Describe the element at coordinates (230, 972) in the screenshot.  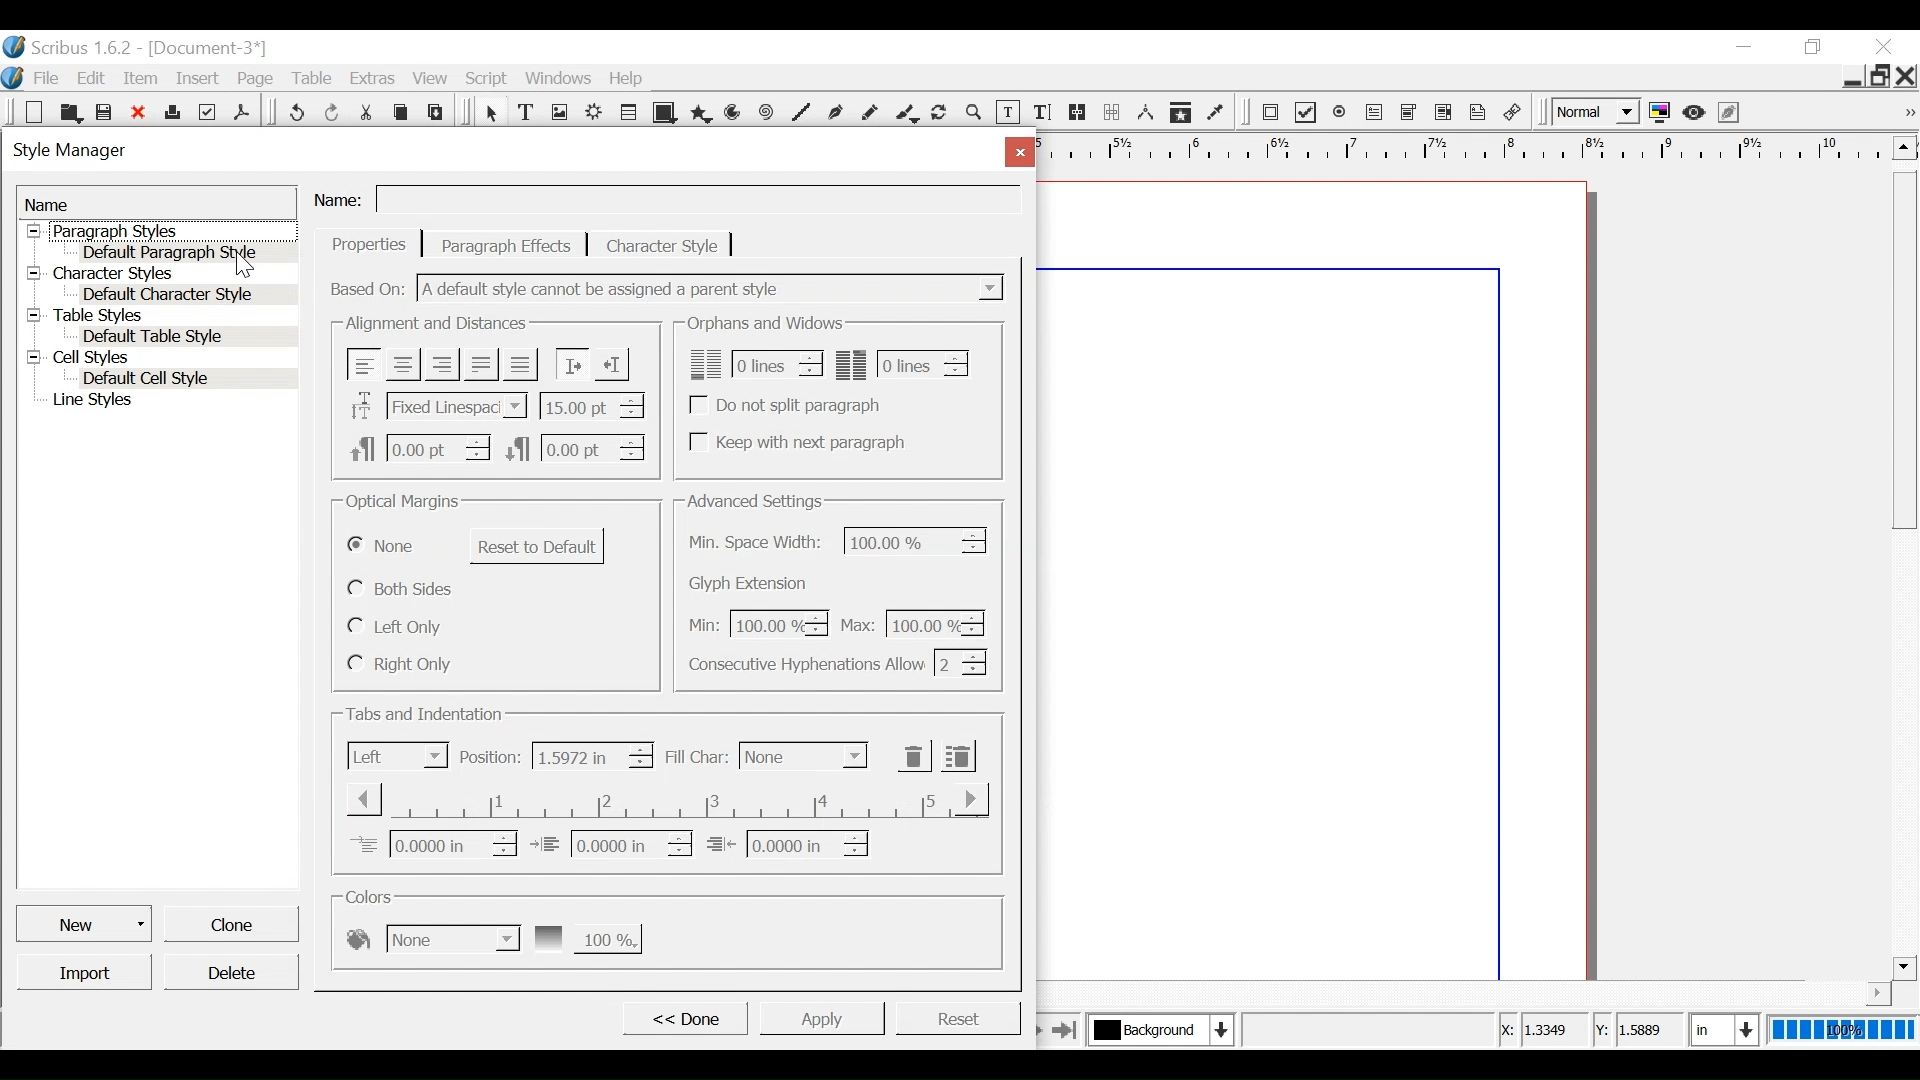
I see `Delete` at that location.